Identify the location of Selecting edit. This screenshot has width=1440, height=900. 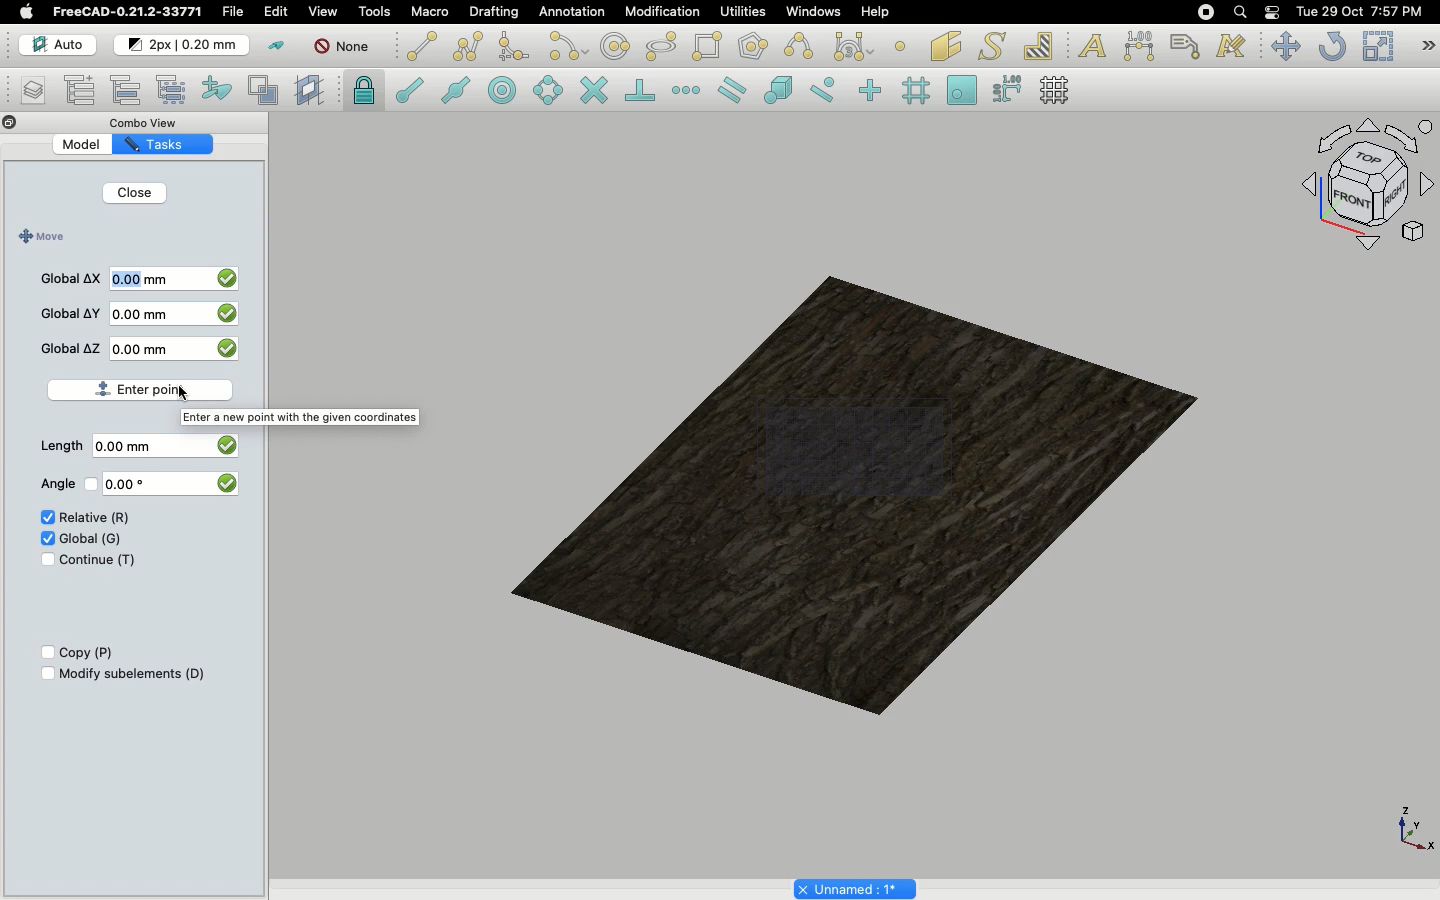
(280, 13).